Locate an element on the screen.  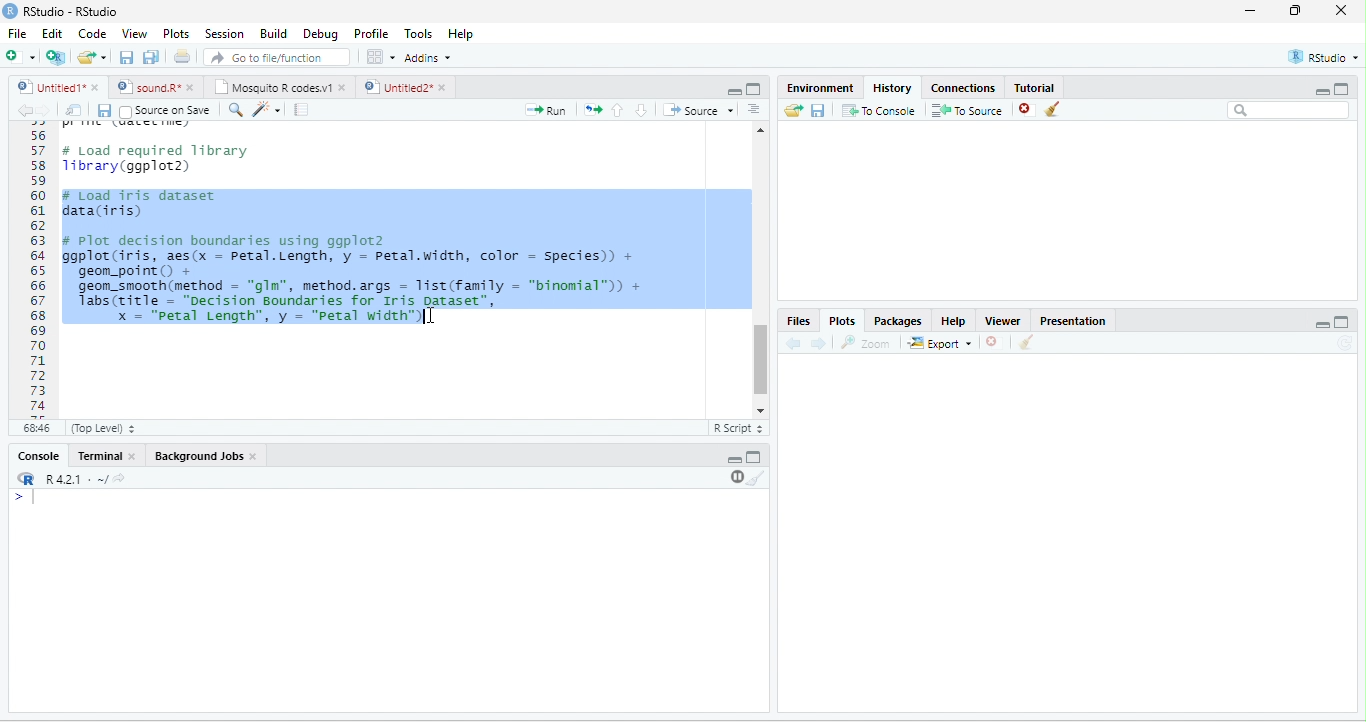
tools is located at coordinates (265, 111).